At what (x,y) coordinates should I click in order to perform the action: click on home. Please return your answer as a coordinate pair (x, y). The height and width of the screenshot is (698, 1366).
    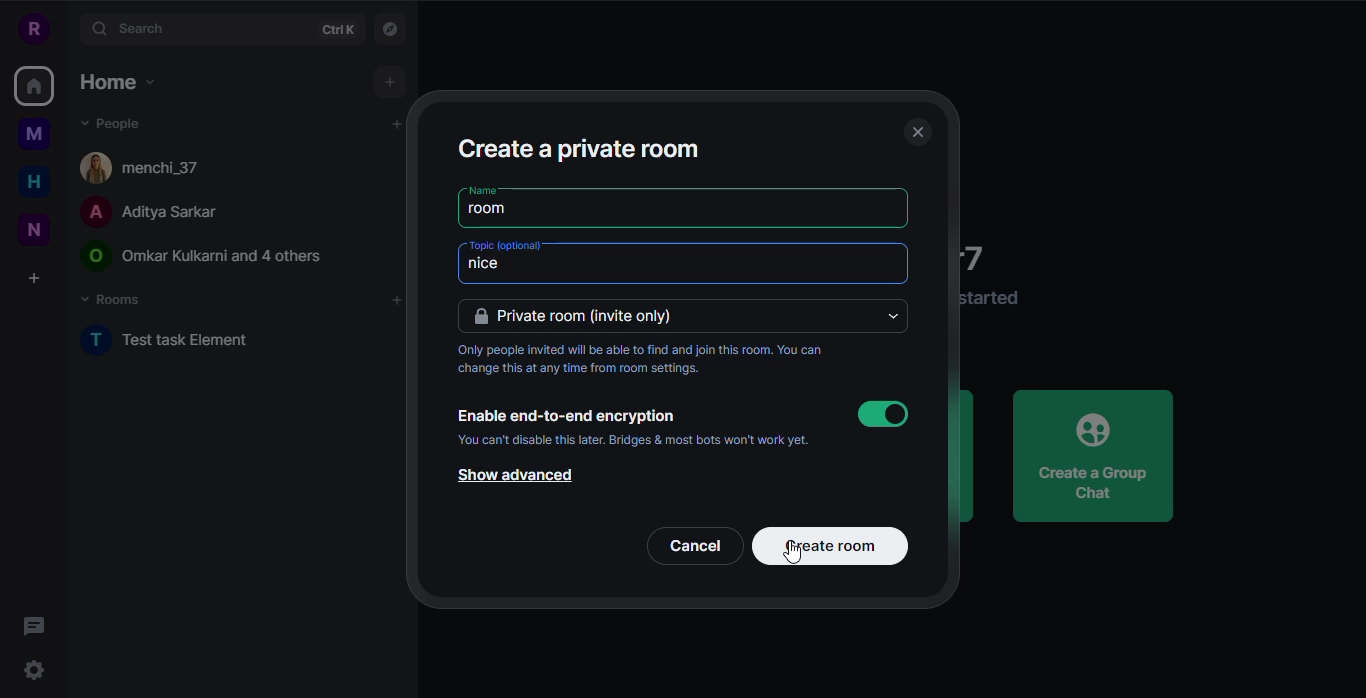
    Looking at the image, I should click on (115, 81).